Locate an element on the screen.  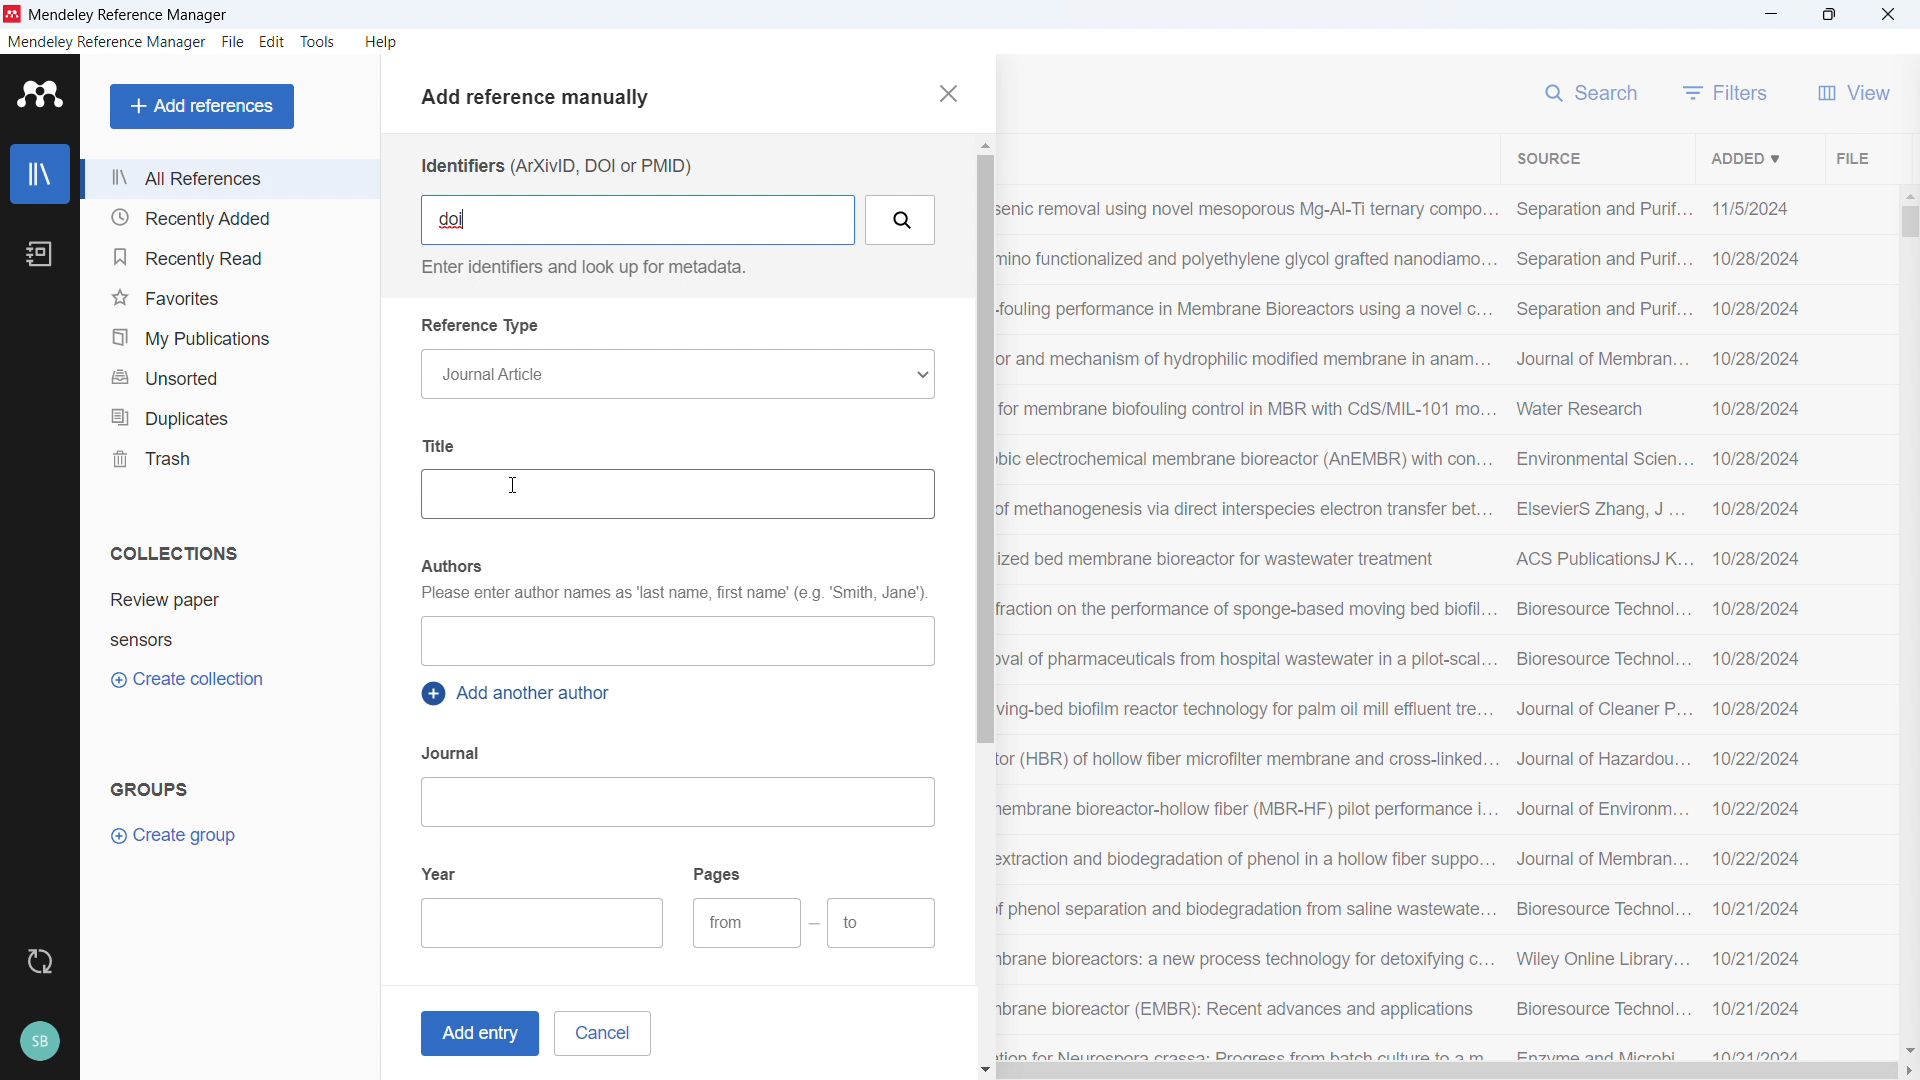
Collection 2  is located at coordinates (232, 639).